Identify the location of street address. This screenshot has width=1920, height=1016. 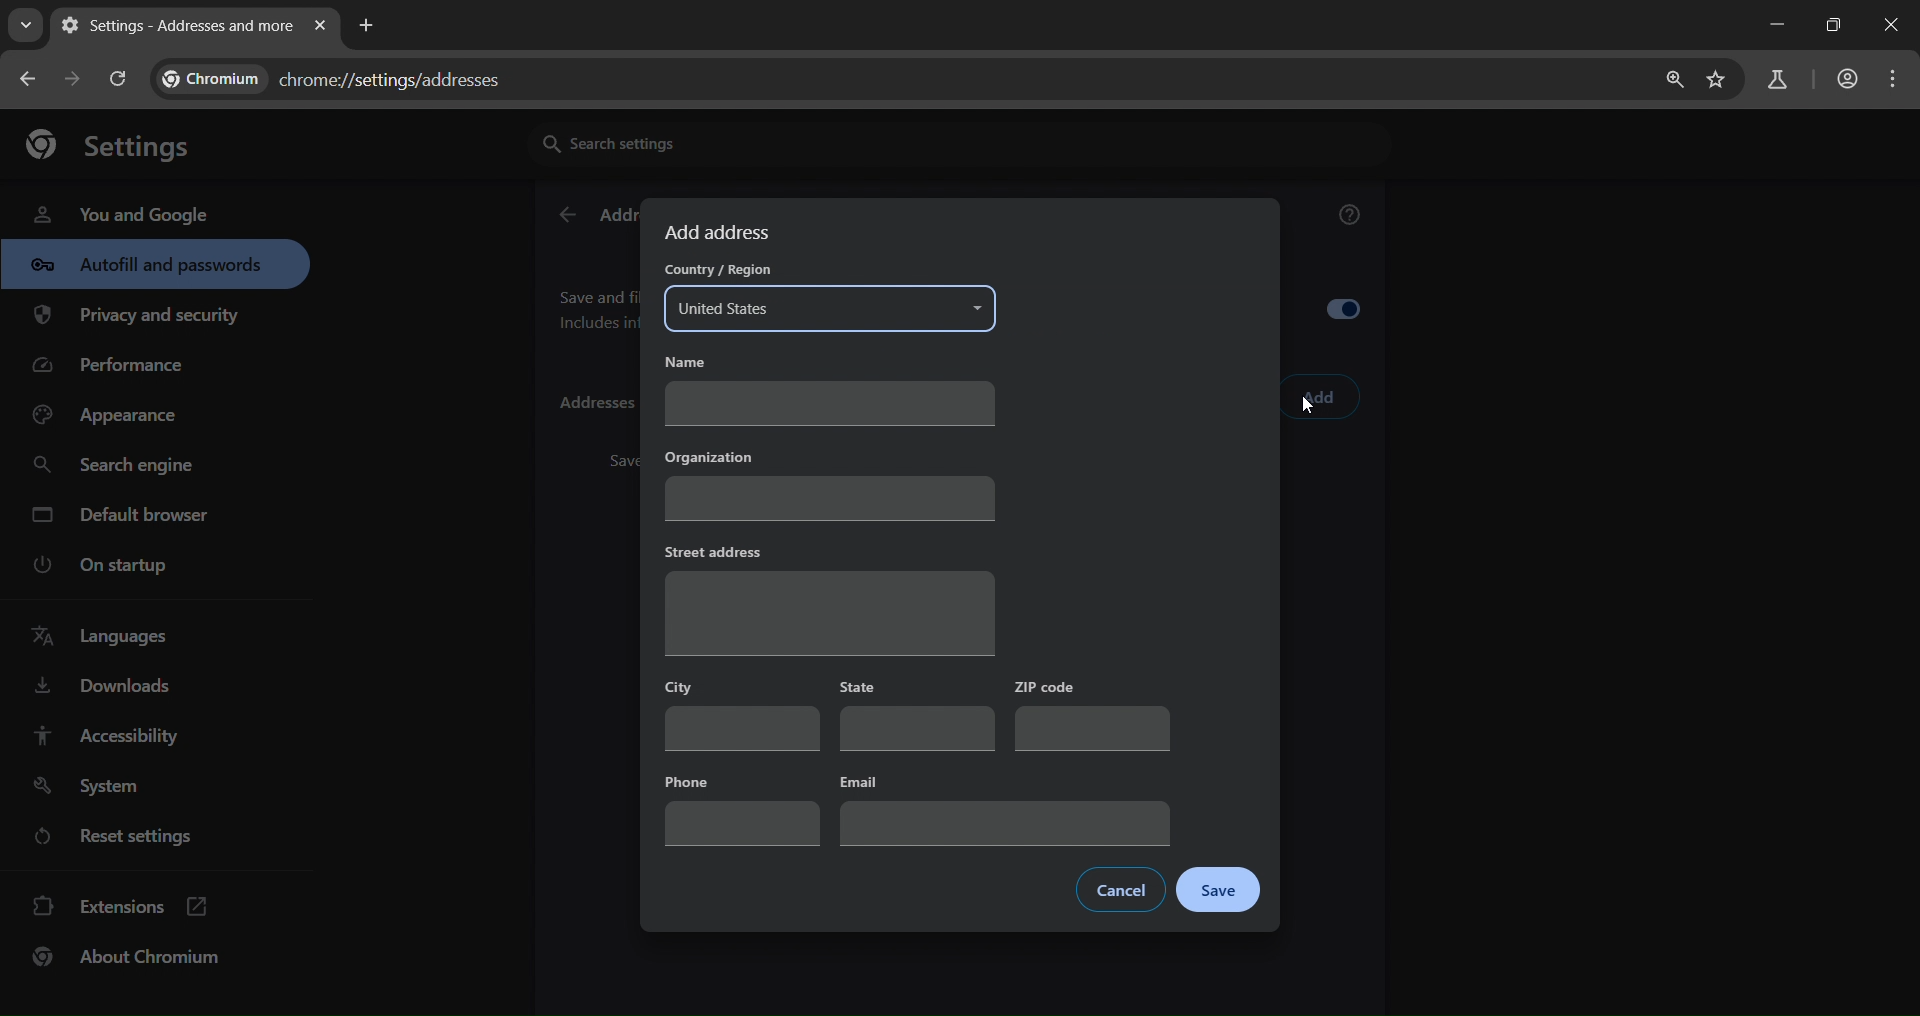
(828, 597).